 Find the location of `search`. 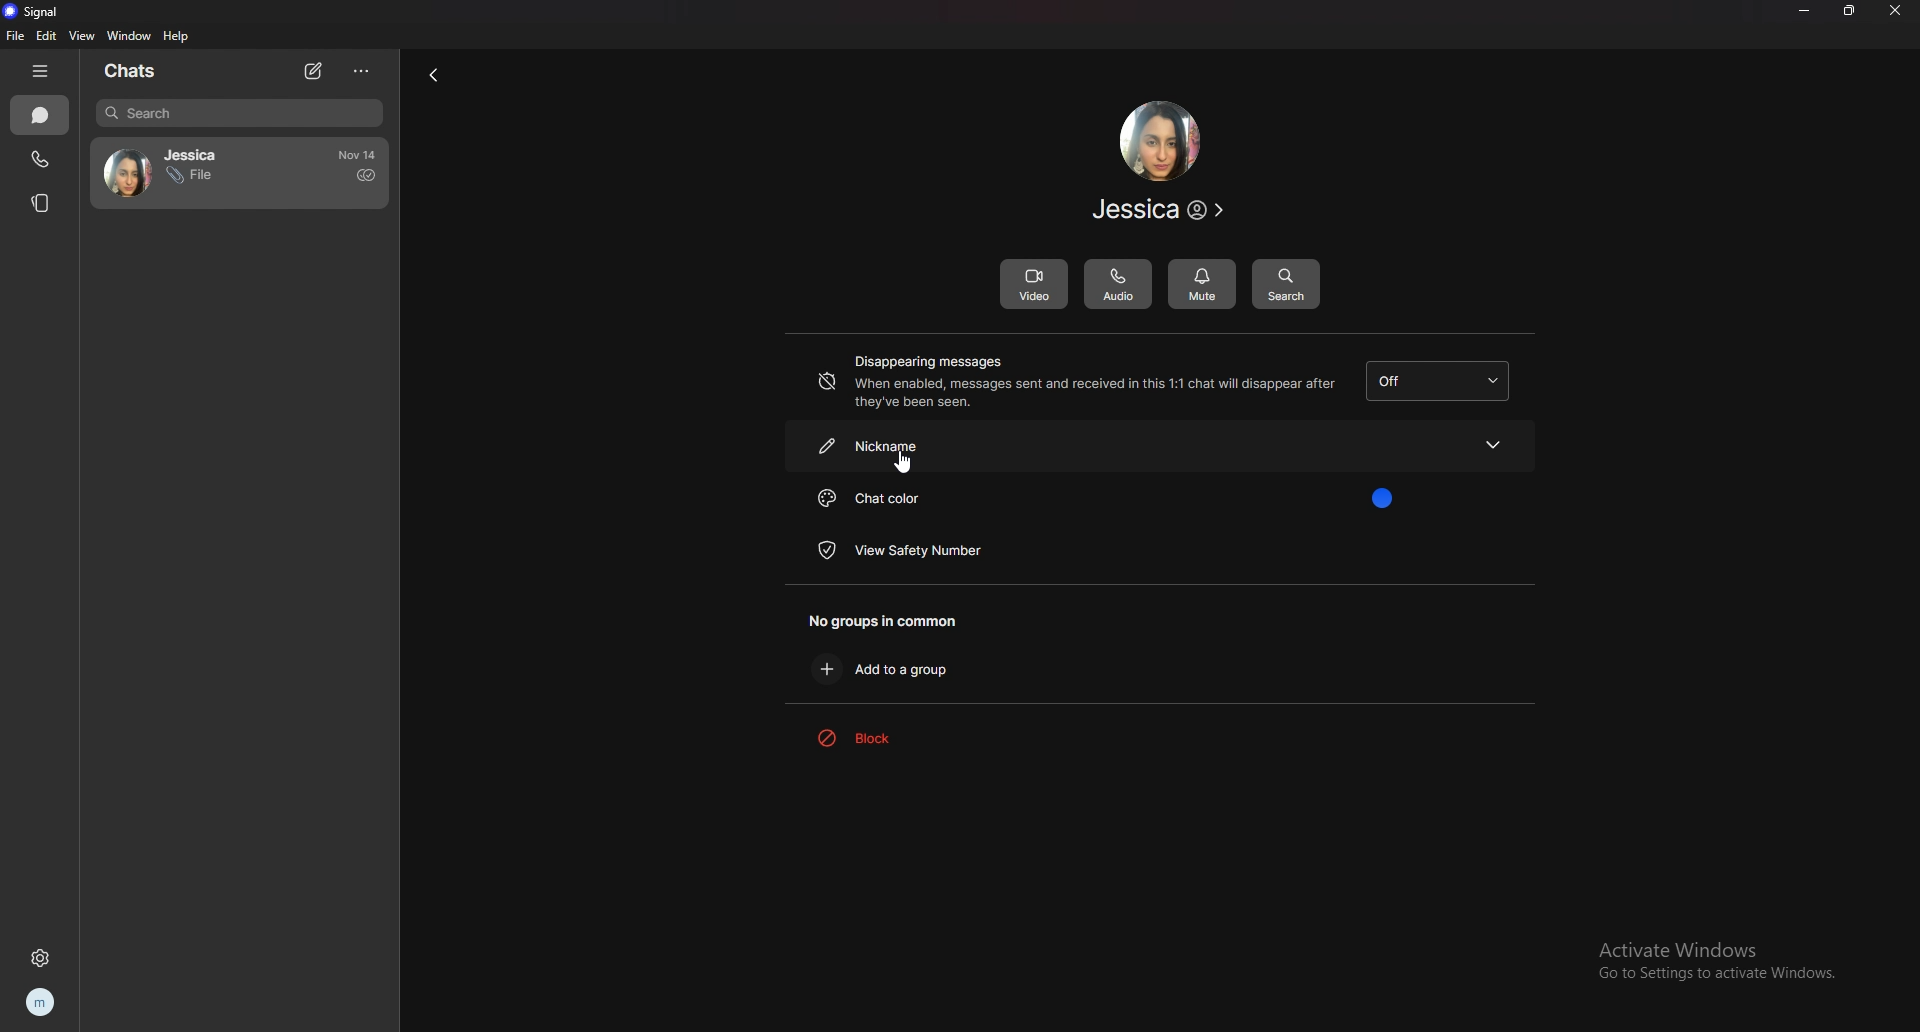

search is located at coordinates (241, 113).